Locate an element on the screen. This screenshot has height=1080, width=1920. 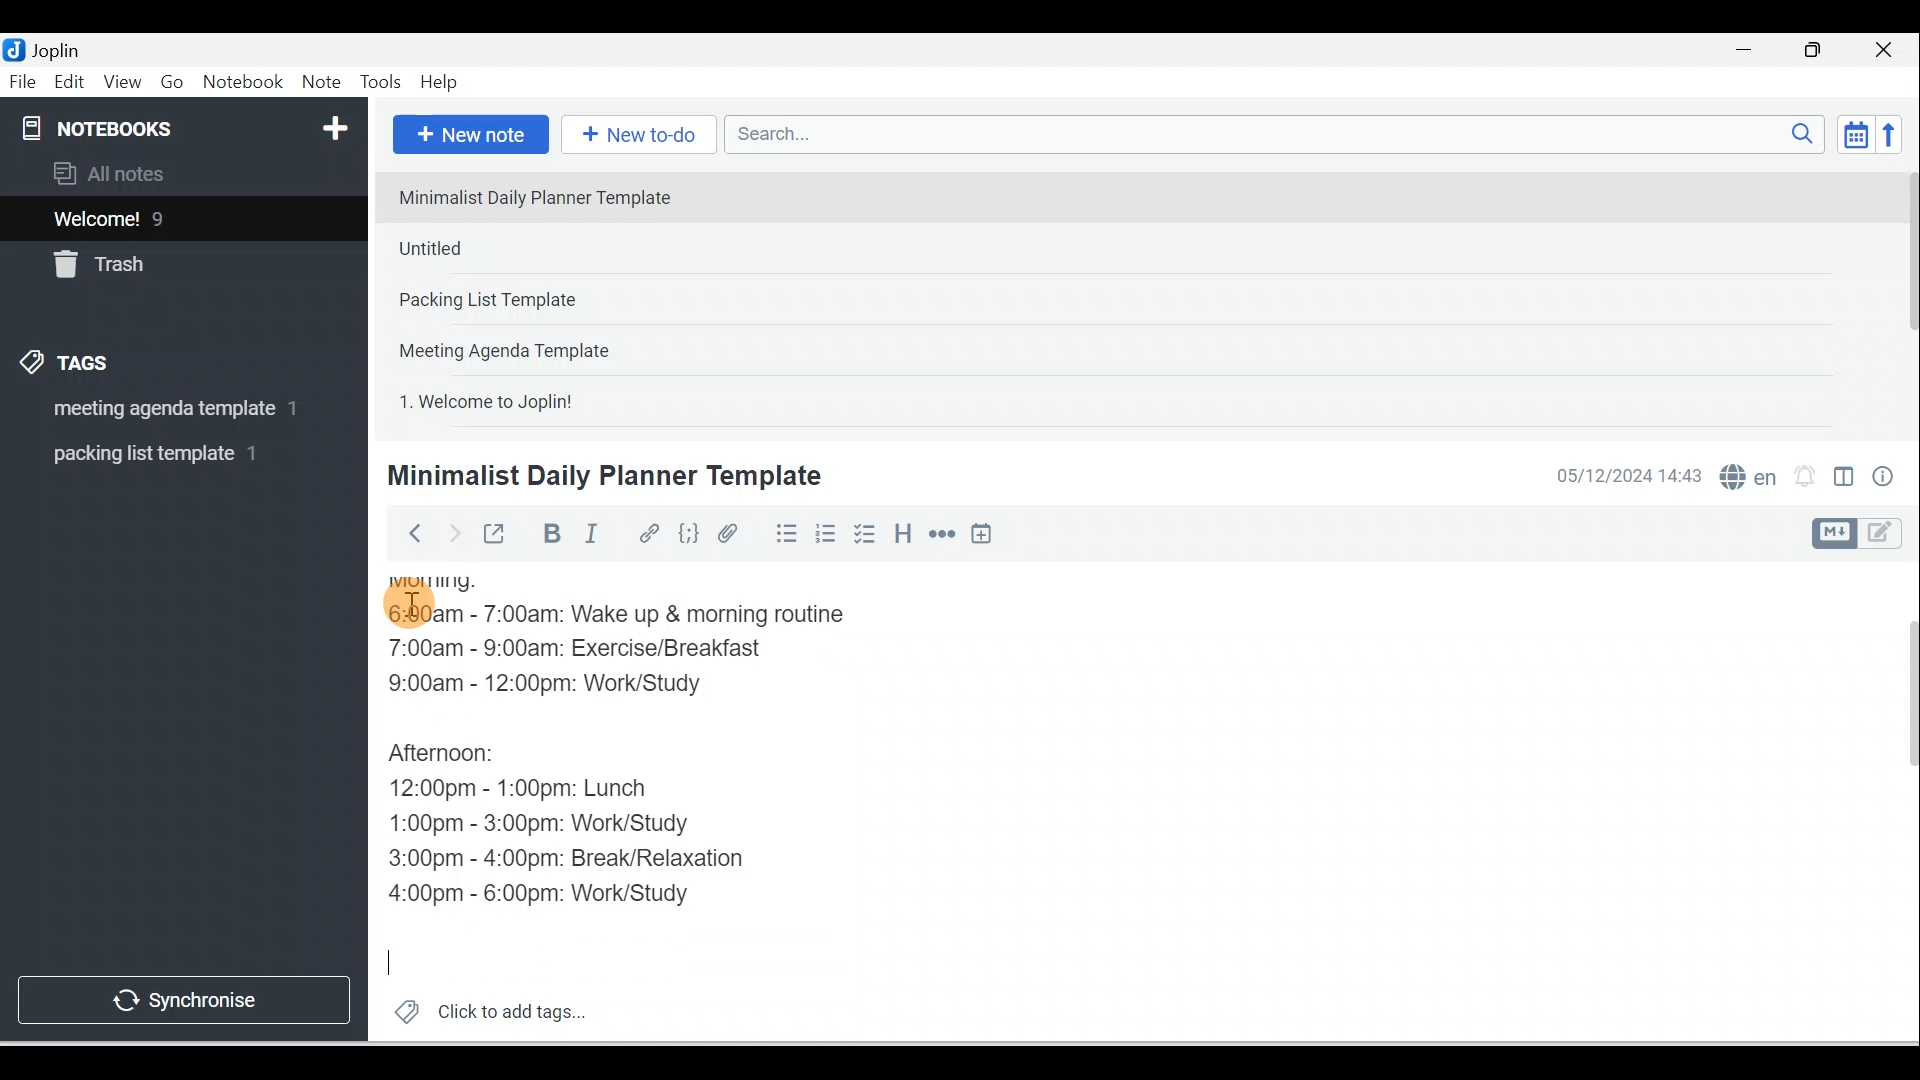
Tags is located at coordinates (71, 366).